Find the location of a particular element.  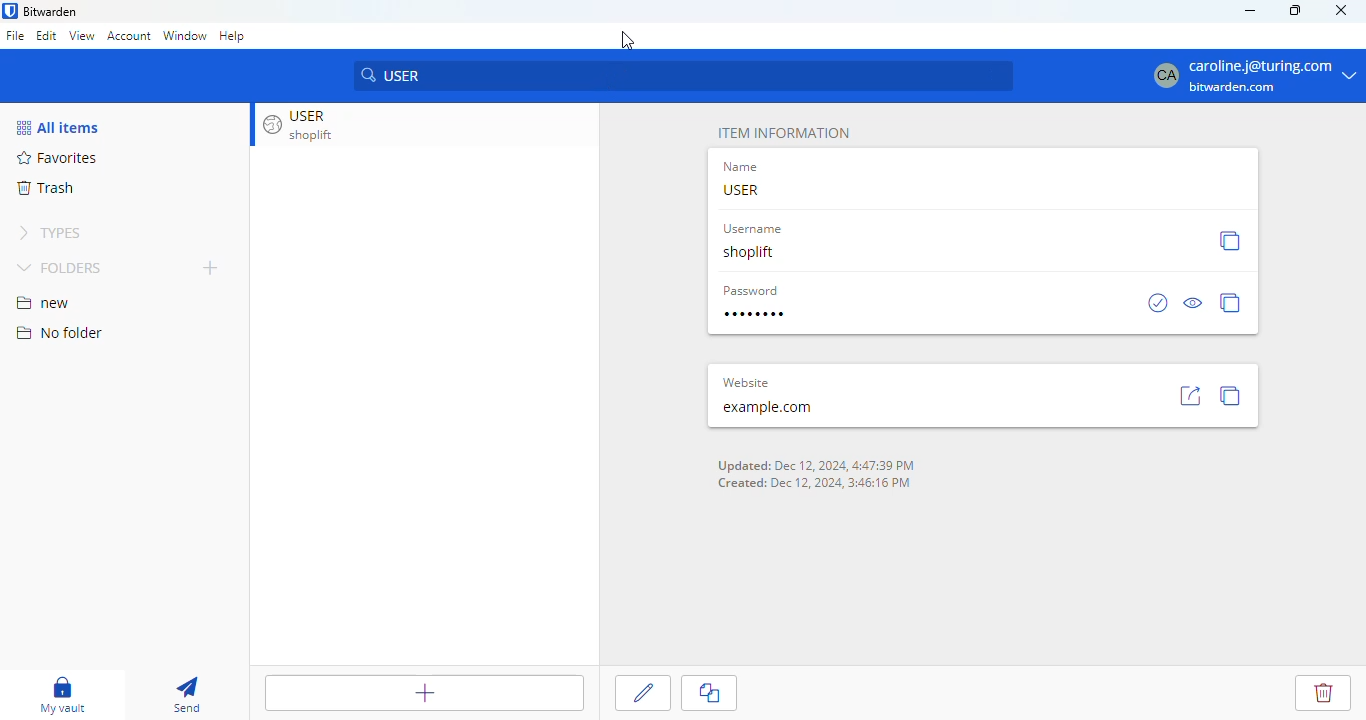

new is located at coordinates (44, 303).